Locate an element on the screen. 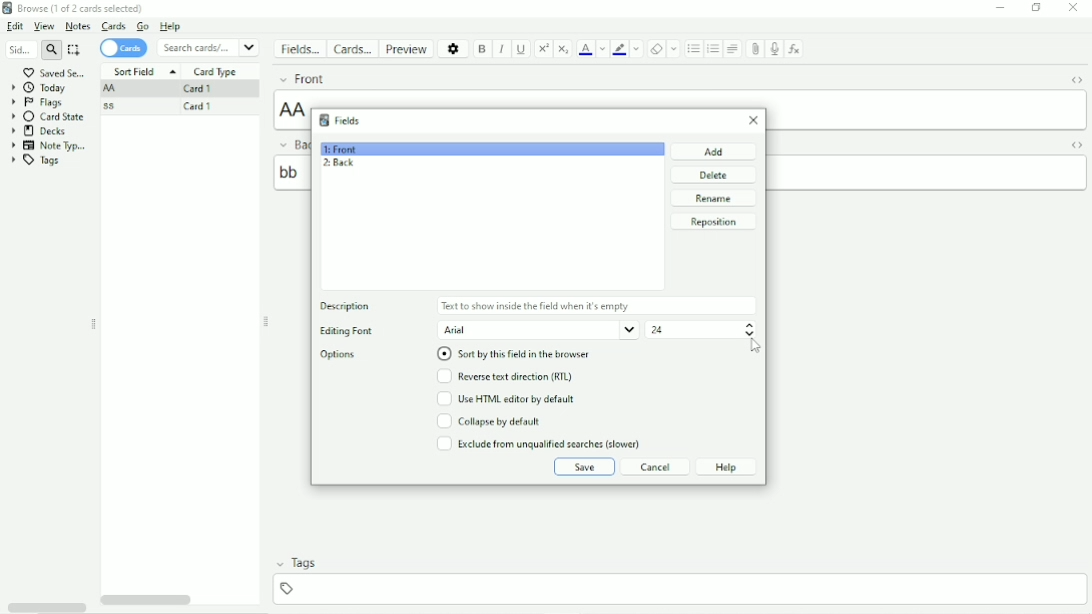 The height and width of the screenshot is (614, 1092). Card State is located at coordinates (49, 117).